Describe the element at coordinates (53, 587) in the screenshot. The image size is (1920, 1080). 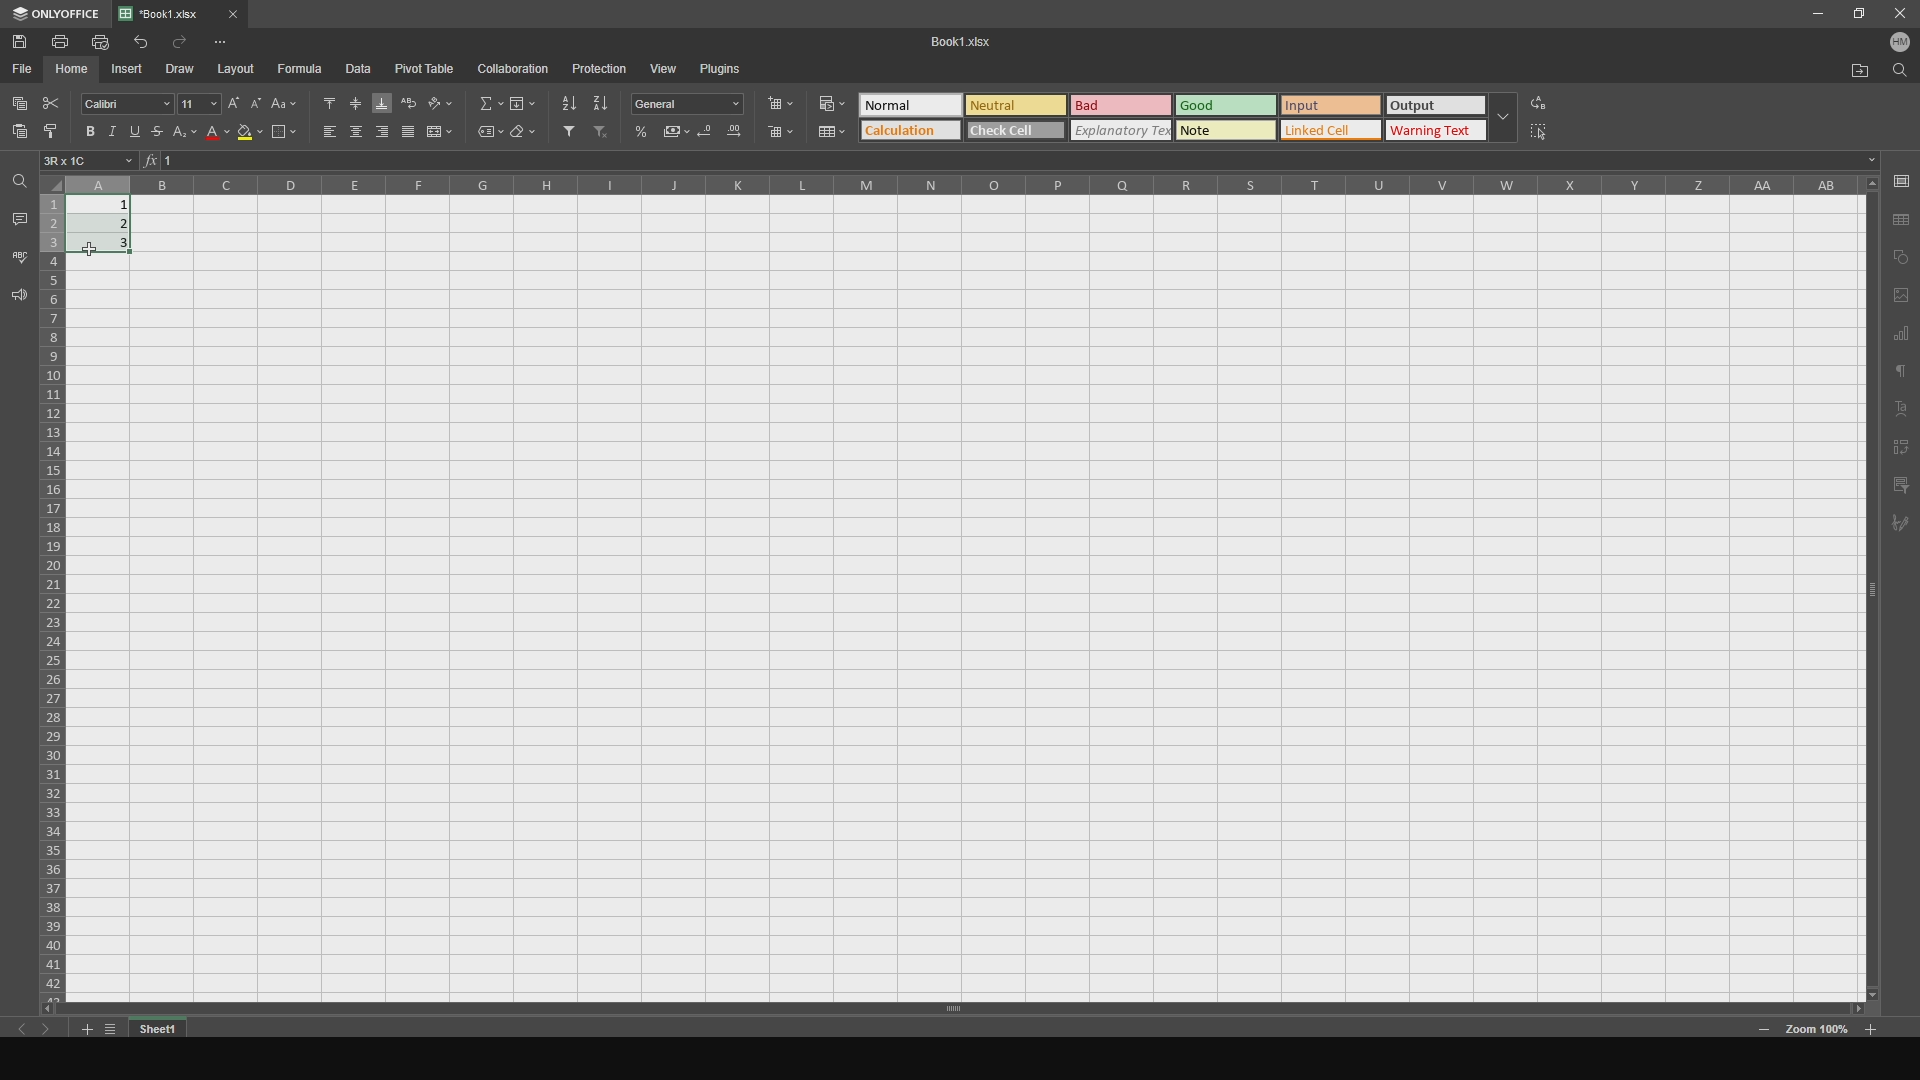
I see `cells` at that location.